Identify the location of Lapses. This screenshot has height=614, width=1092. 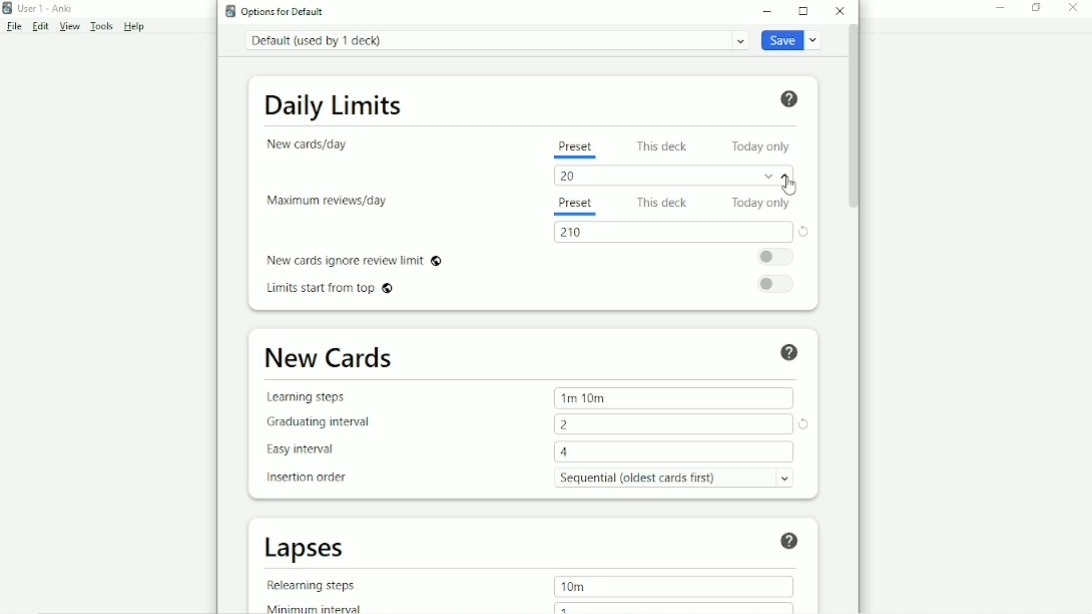
(306, 548).